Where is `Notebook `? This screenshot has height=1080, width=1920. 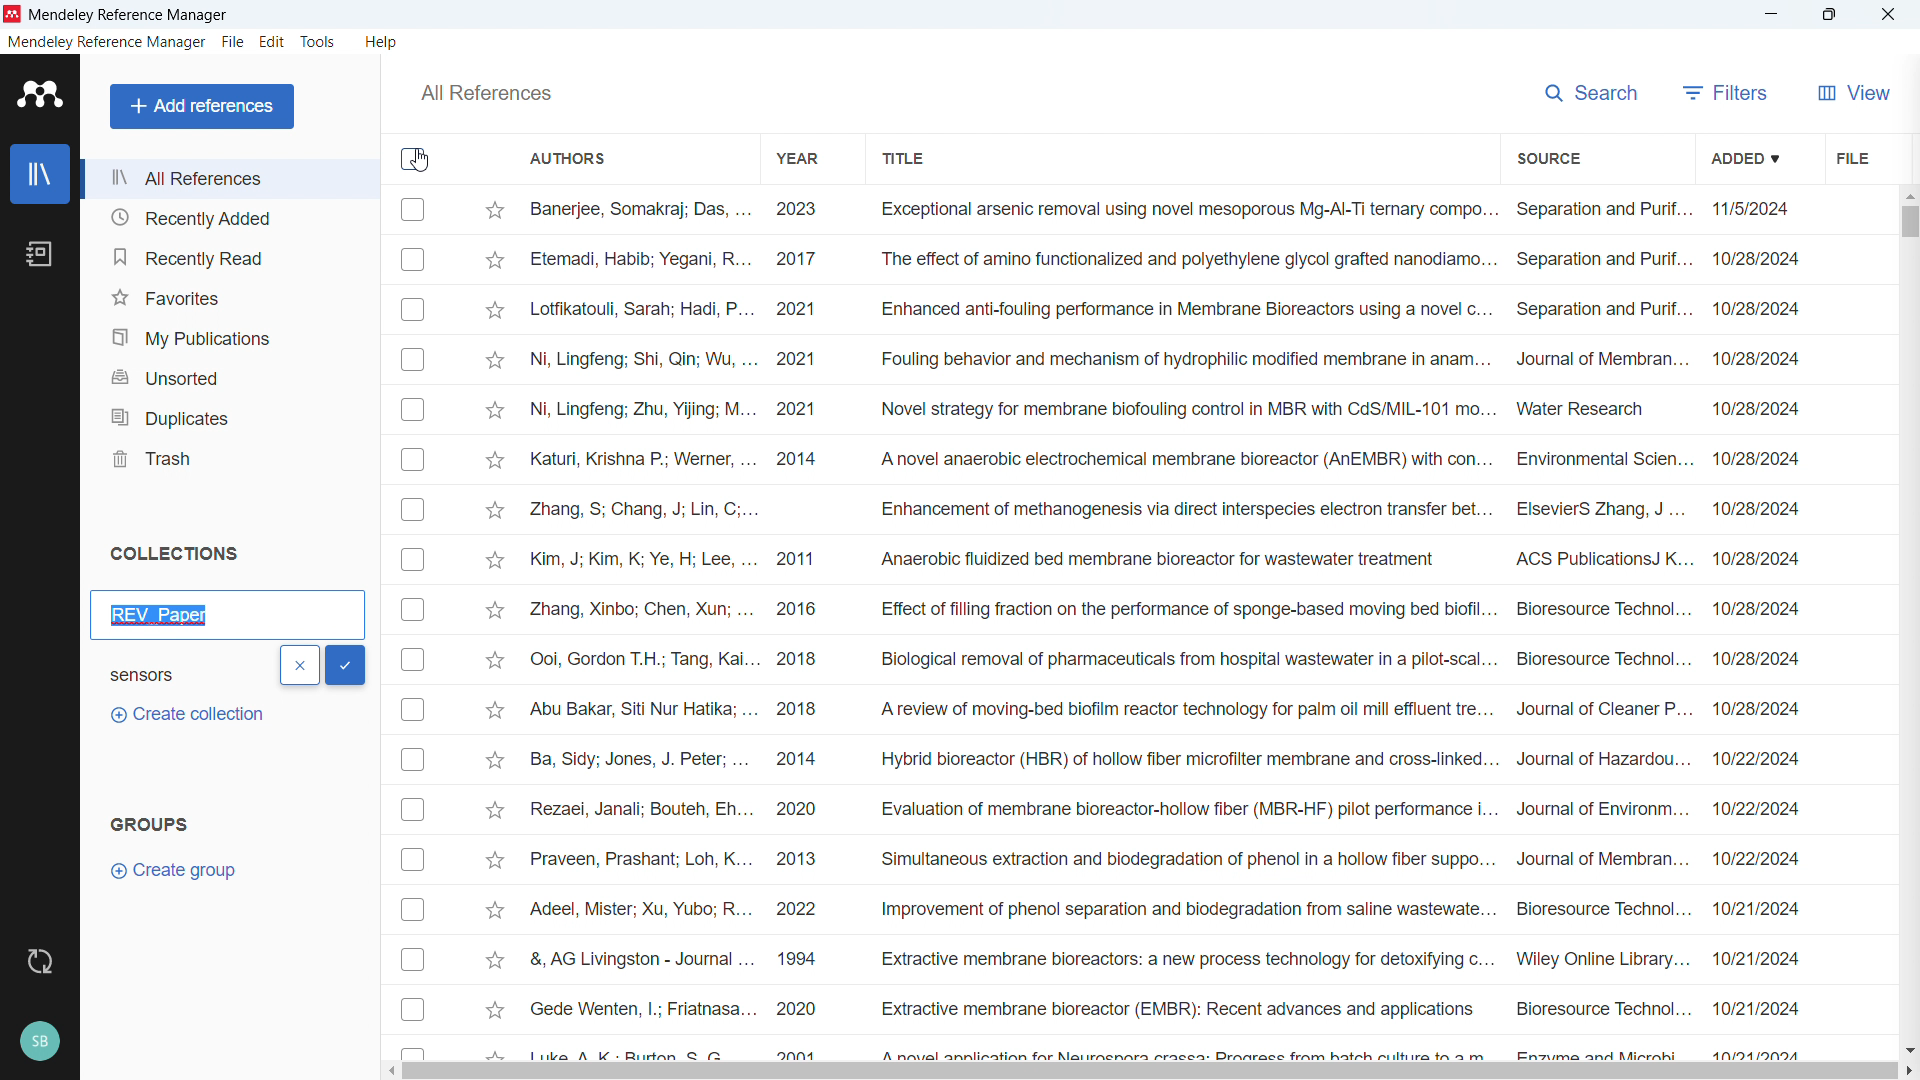 Notebook  is located at coordinates (39, 255).